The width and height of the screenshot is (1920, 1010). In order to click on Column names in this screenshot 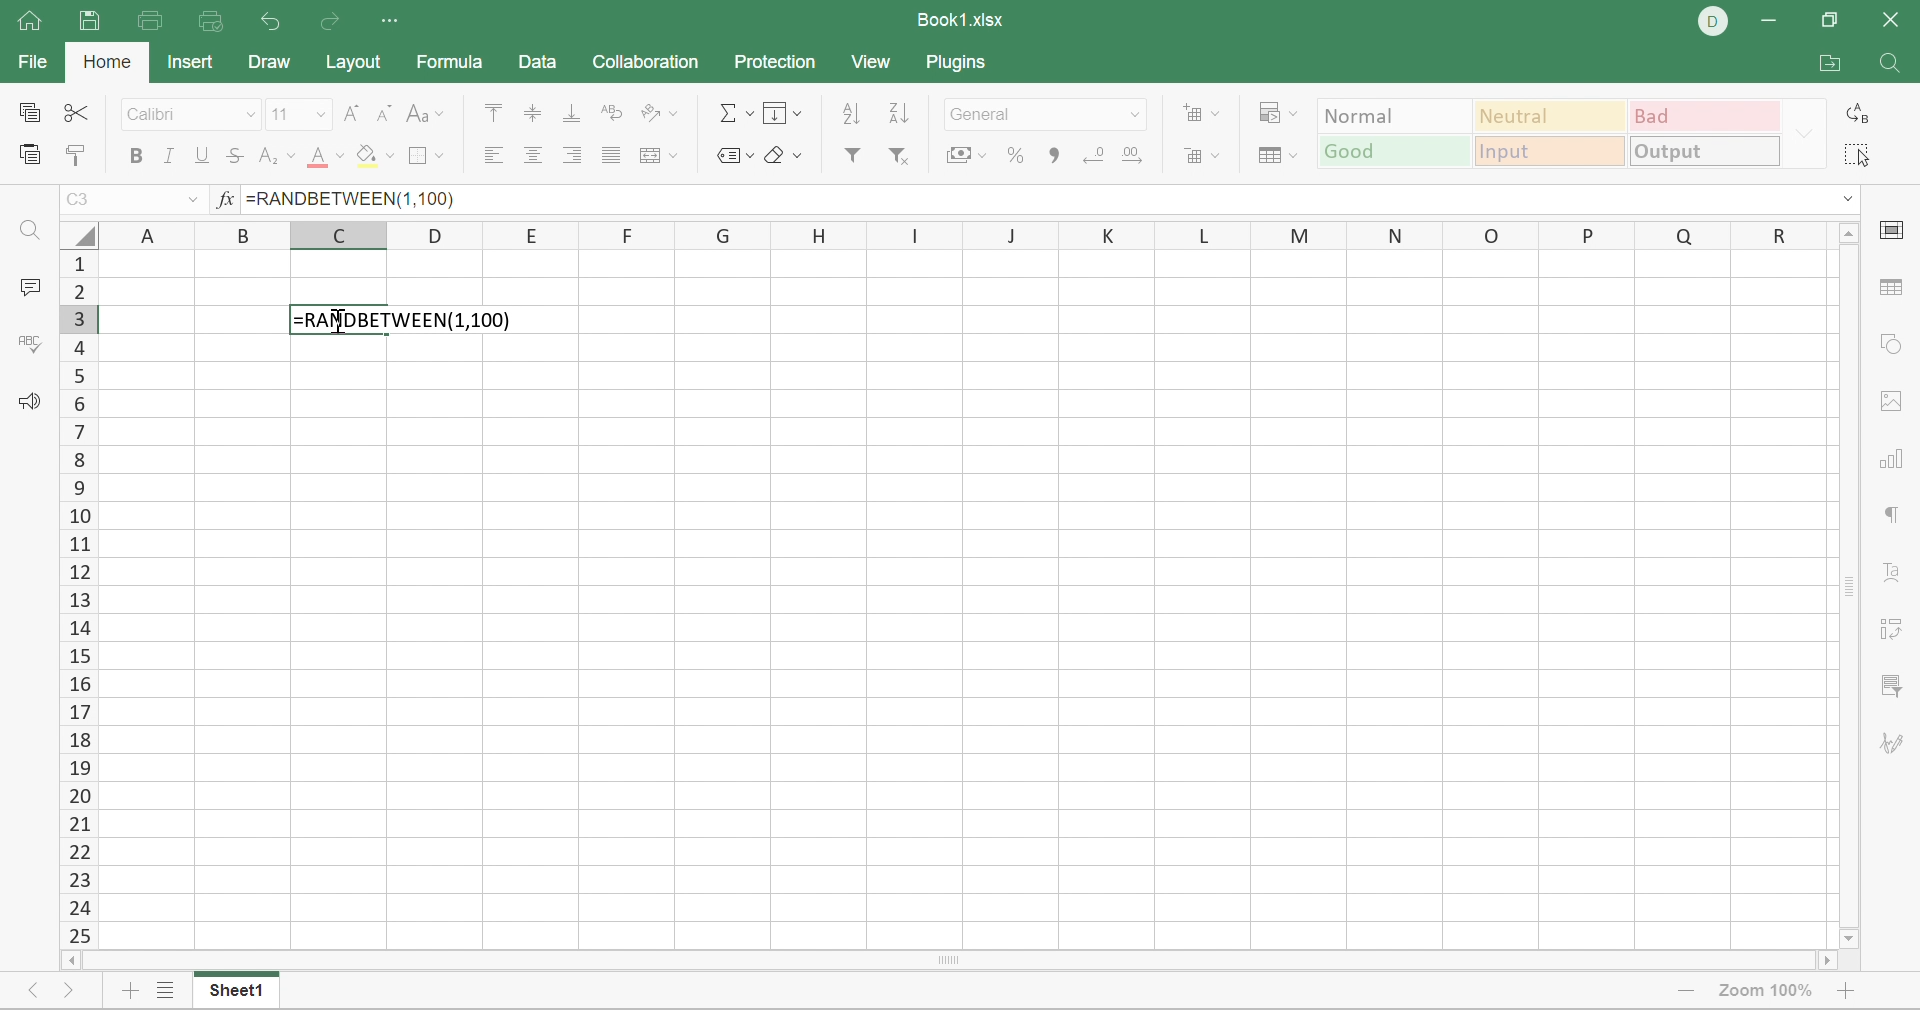, I will do `click(962, 234)`.